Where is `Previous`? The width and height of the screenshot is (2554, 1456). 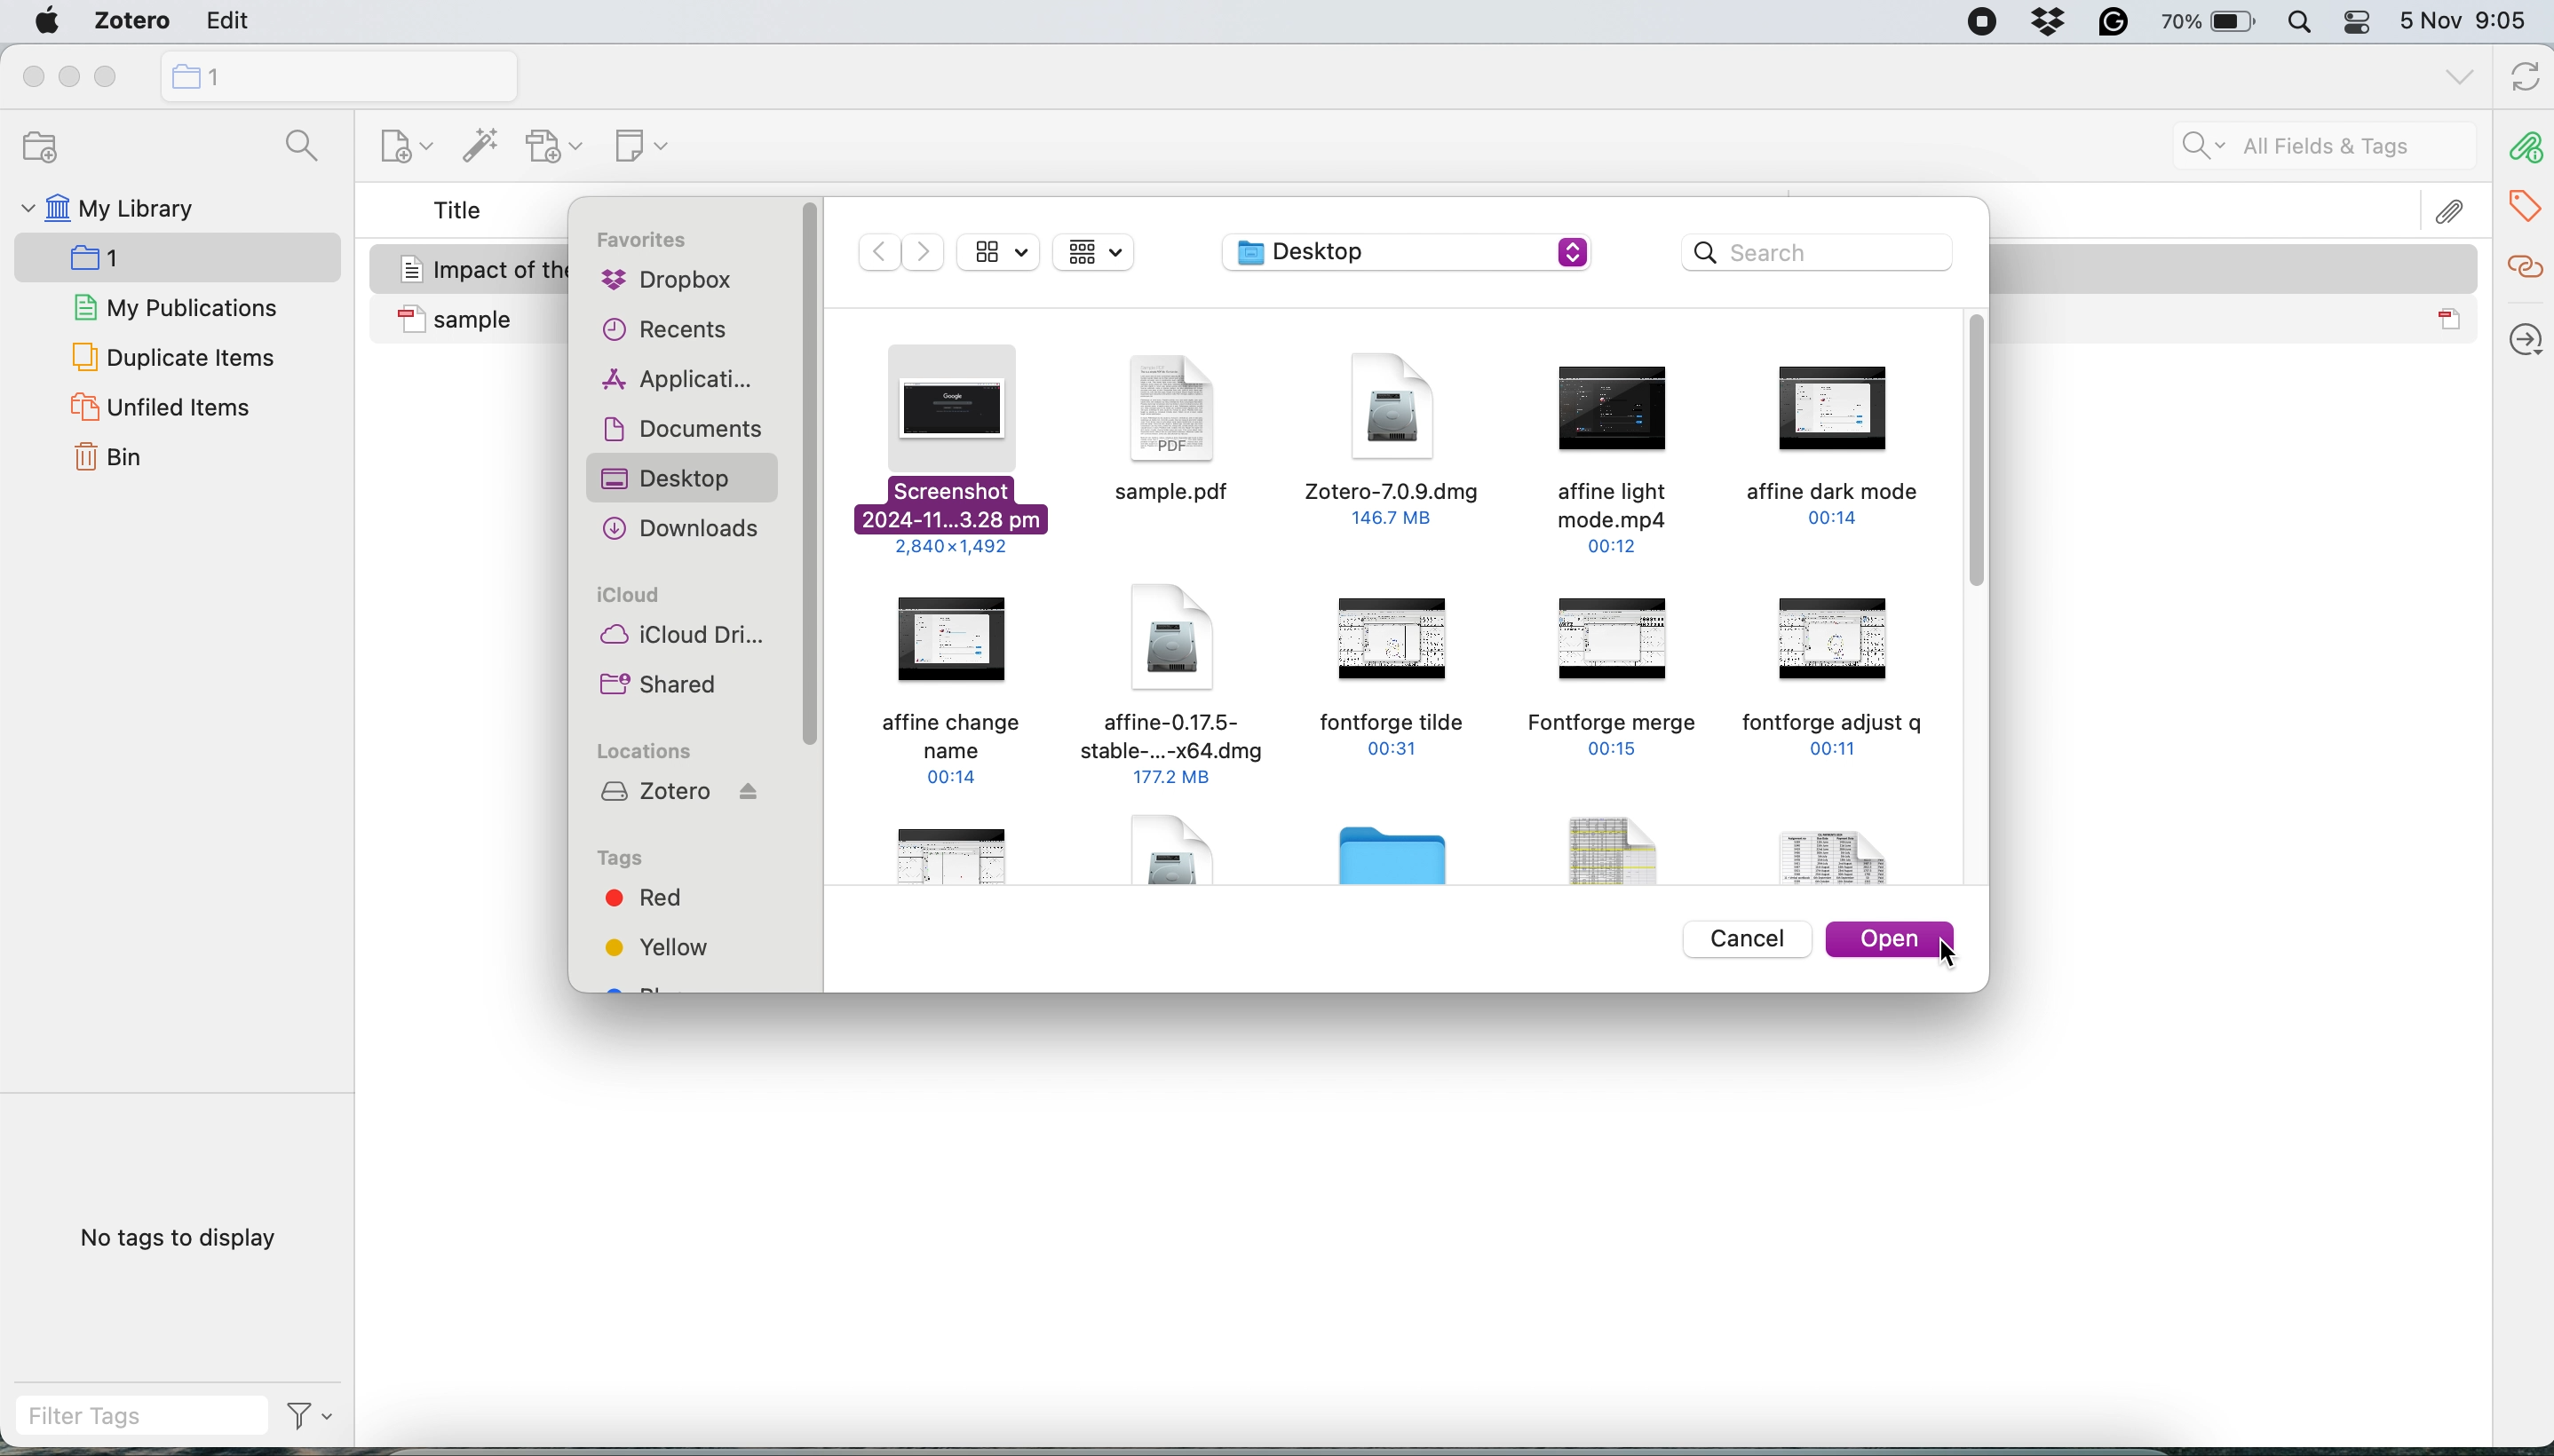 Previous is located at coordinates (871, 251).